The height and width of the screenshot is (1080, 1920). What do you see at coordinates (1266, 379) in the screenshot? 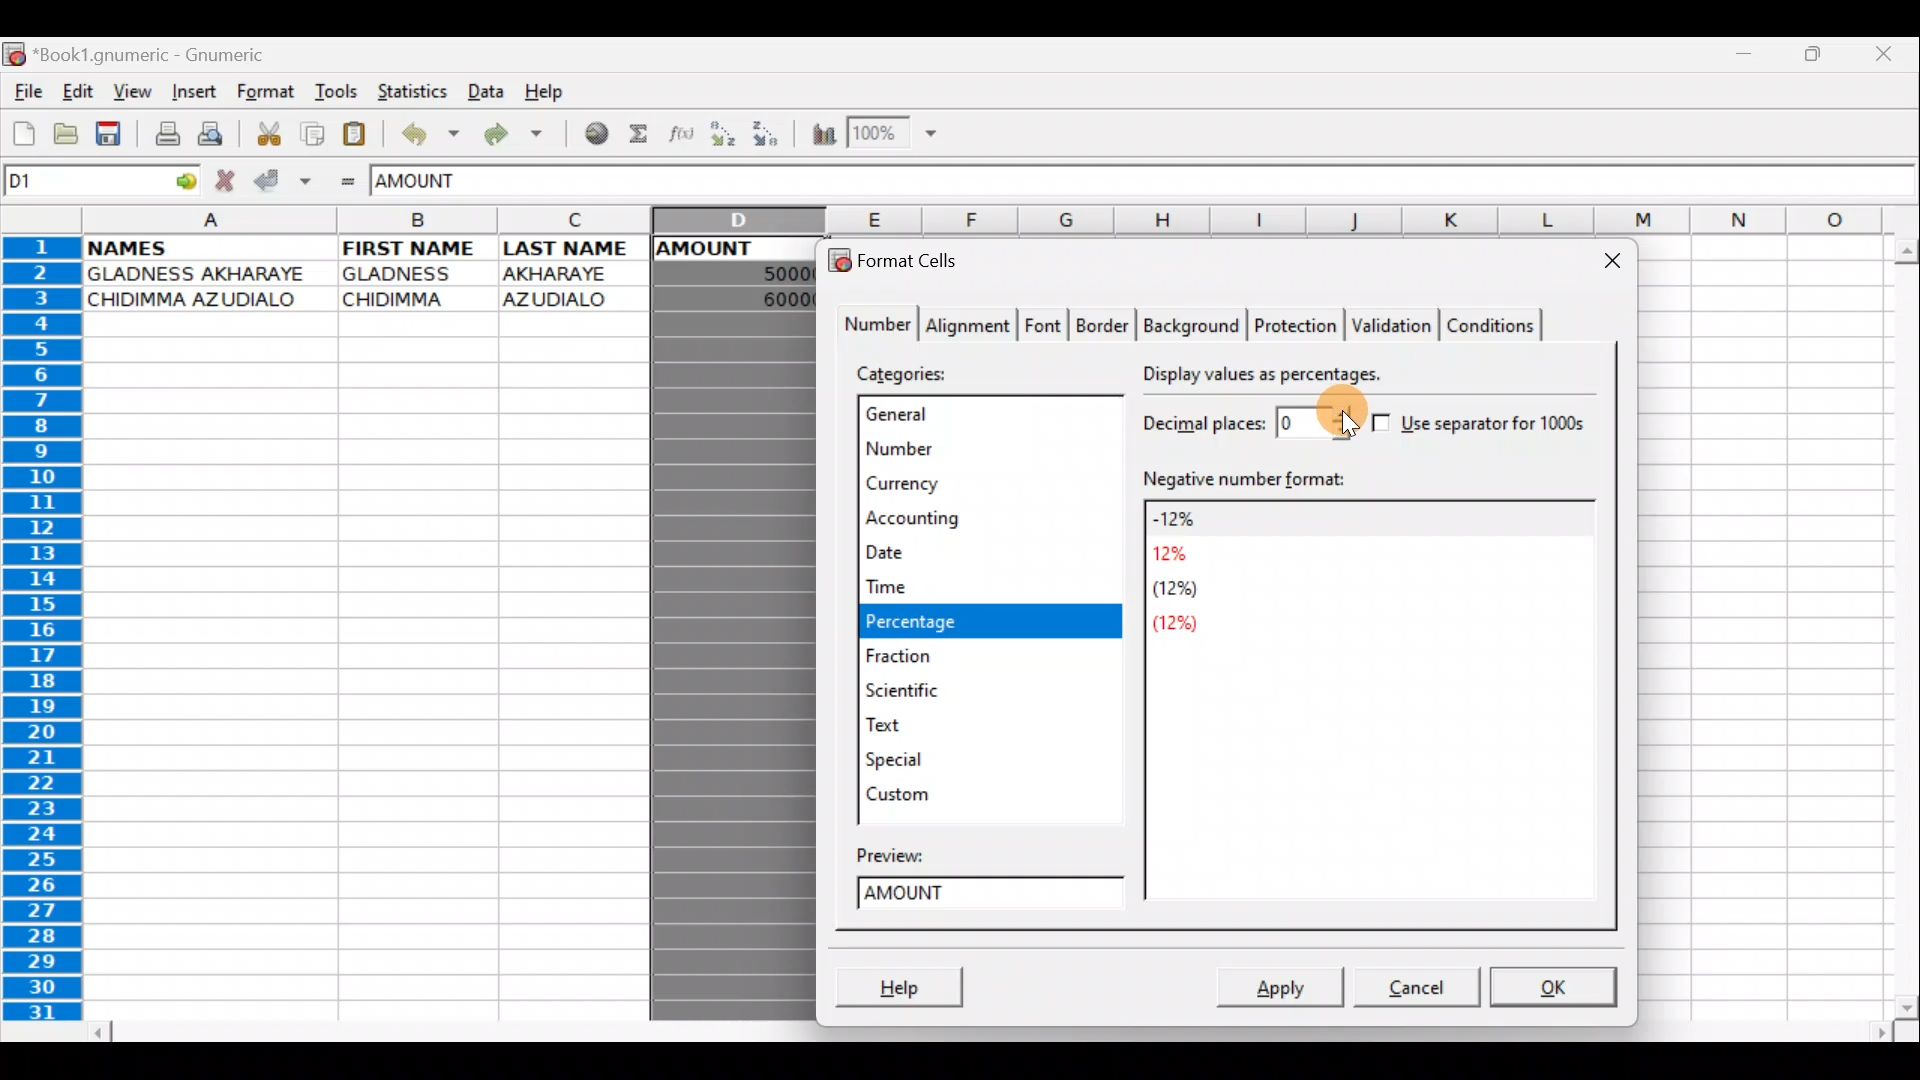
I see `Display values as percentages.` at bounding box center [1266, 379].